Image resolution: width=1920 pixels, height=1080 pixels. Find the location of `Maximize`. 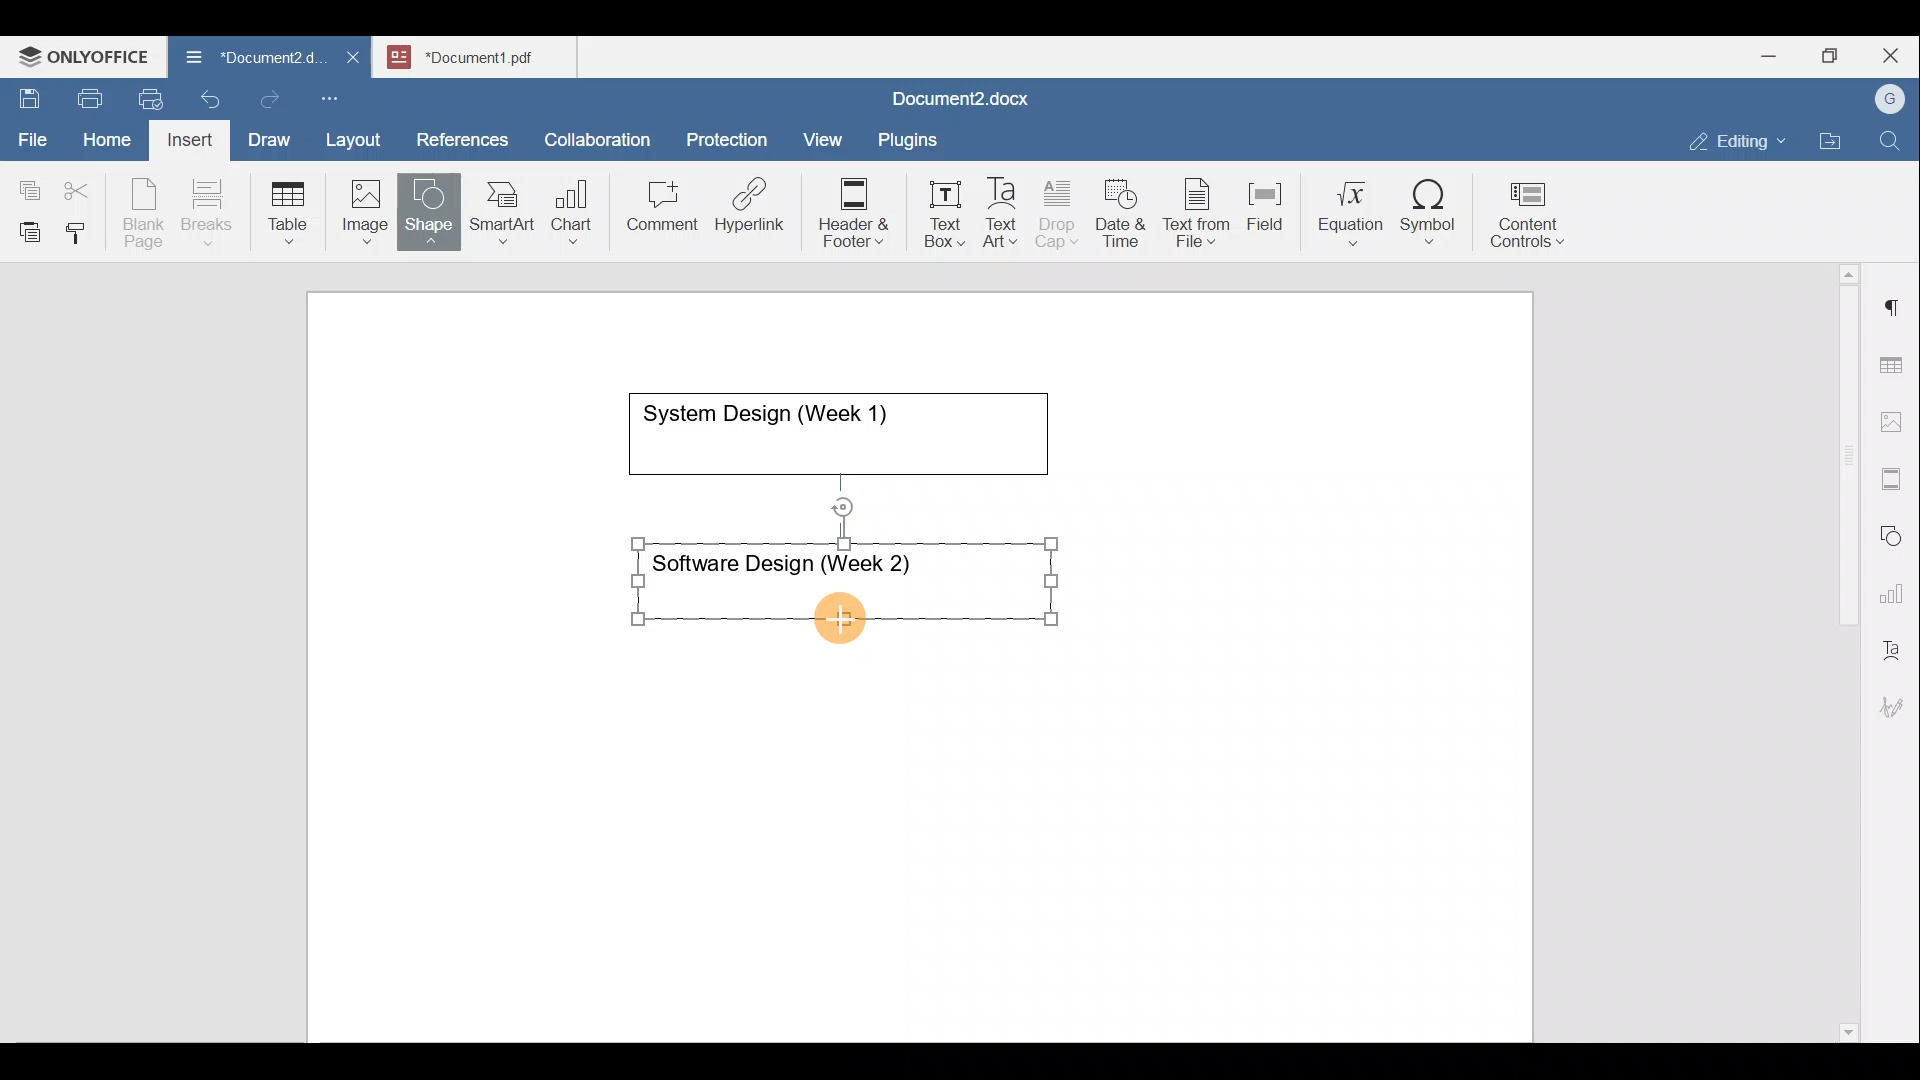

Maximize is located at coordinates (1835, 56).